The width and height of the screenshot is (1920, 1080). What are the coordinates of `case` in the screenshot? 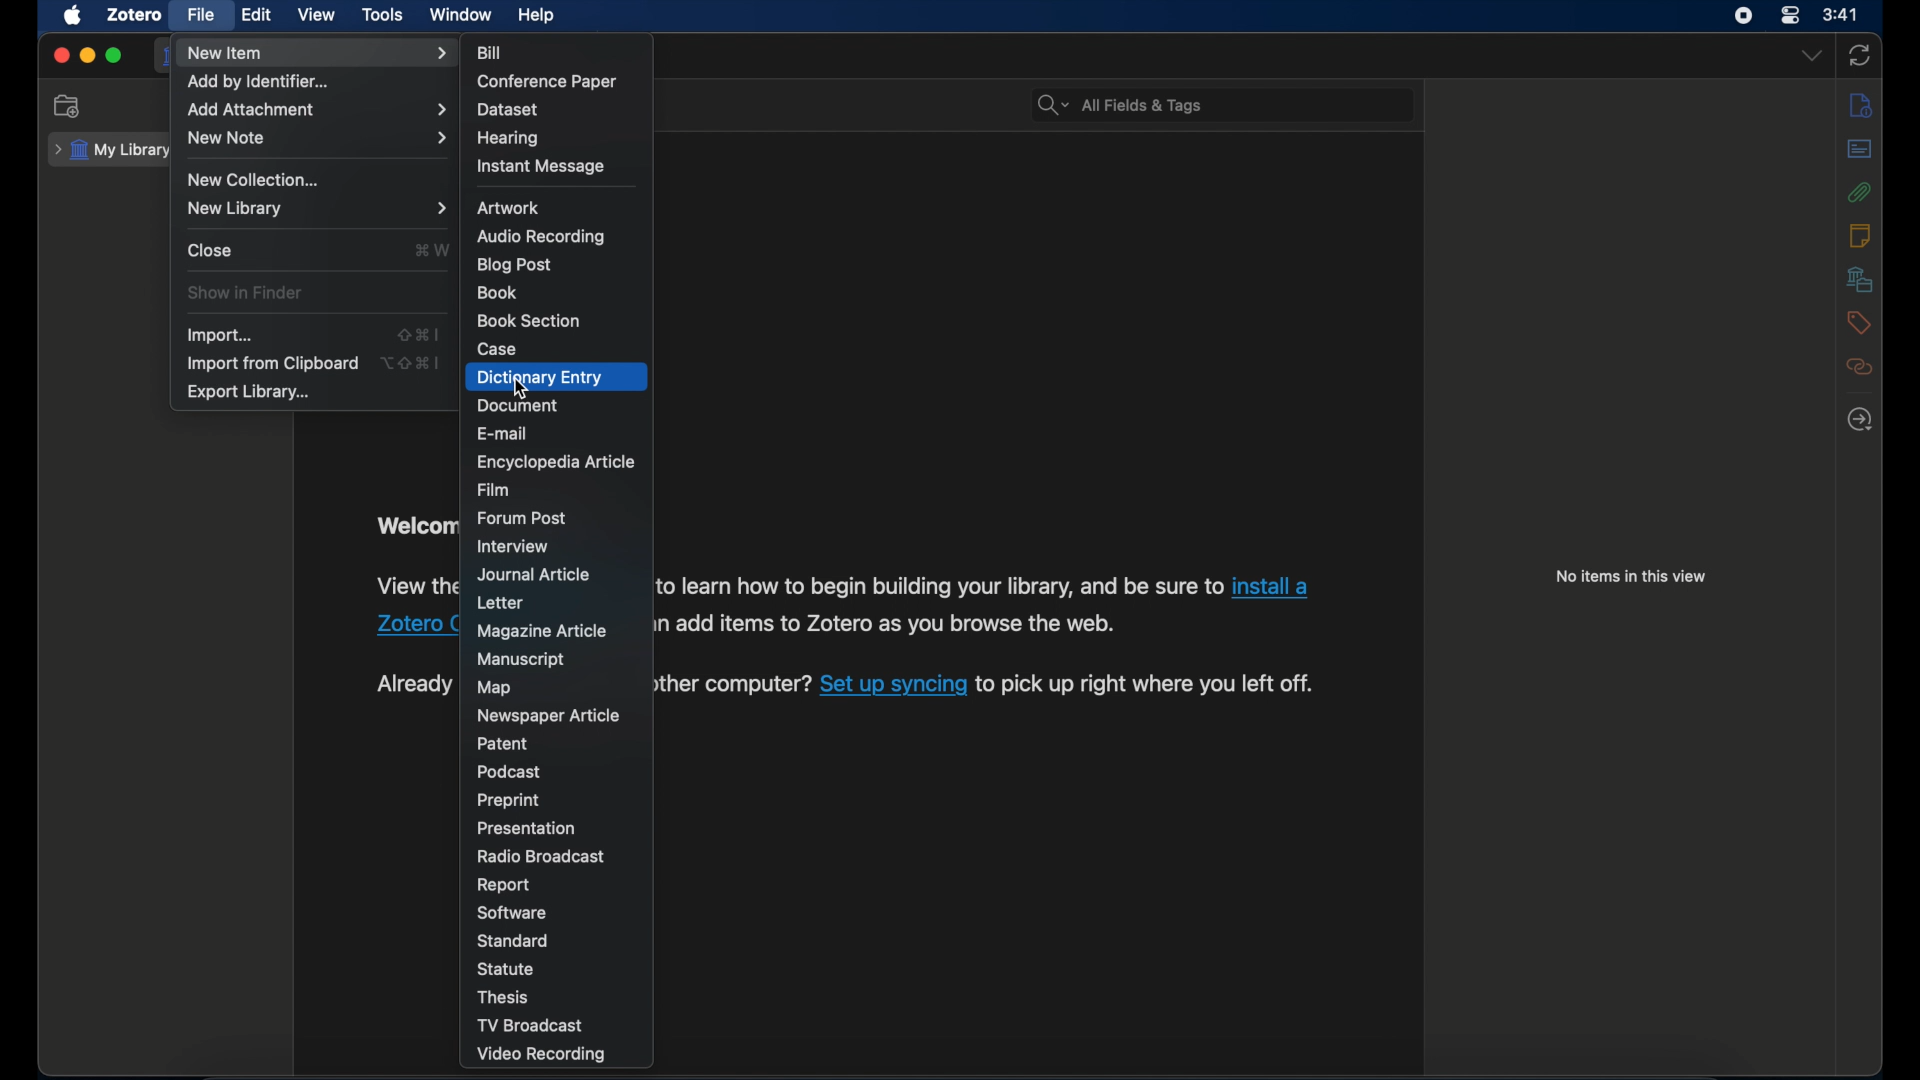 It's located at (497, 350).